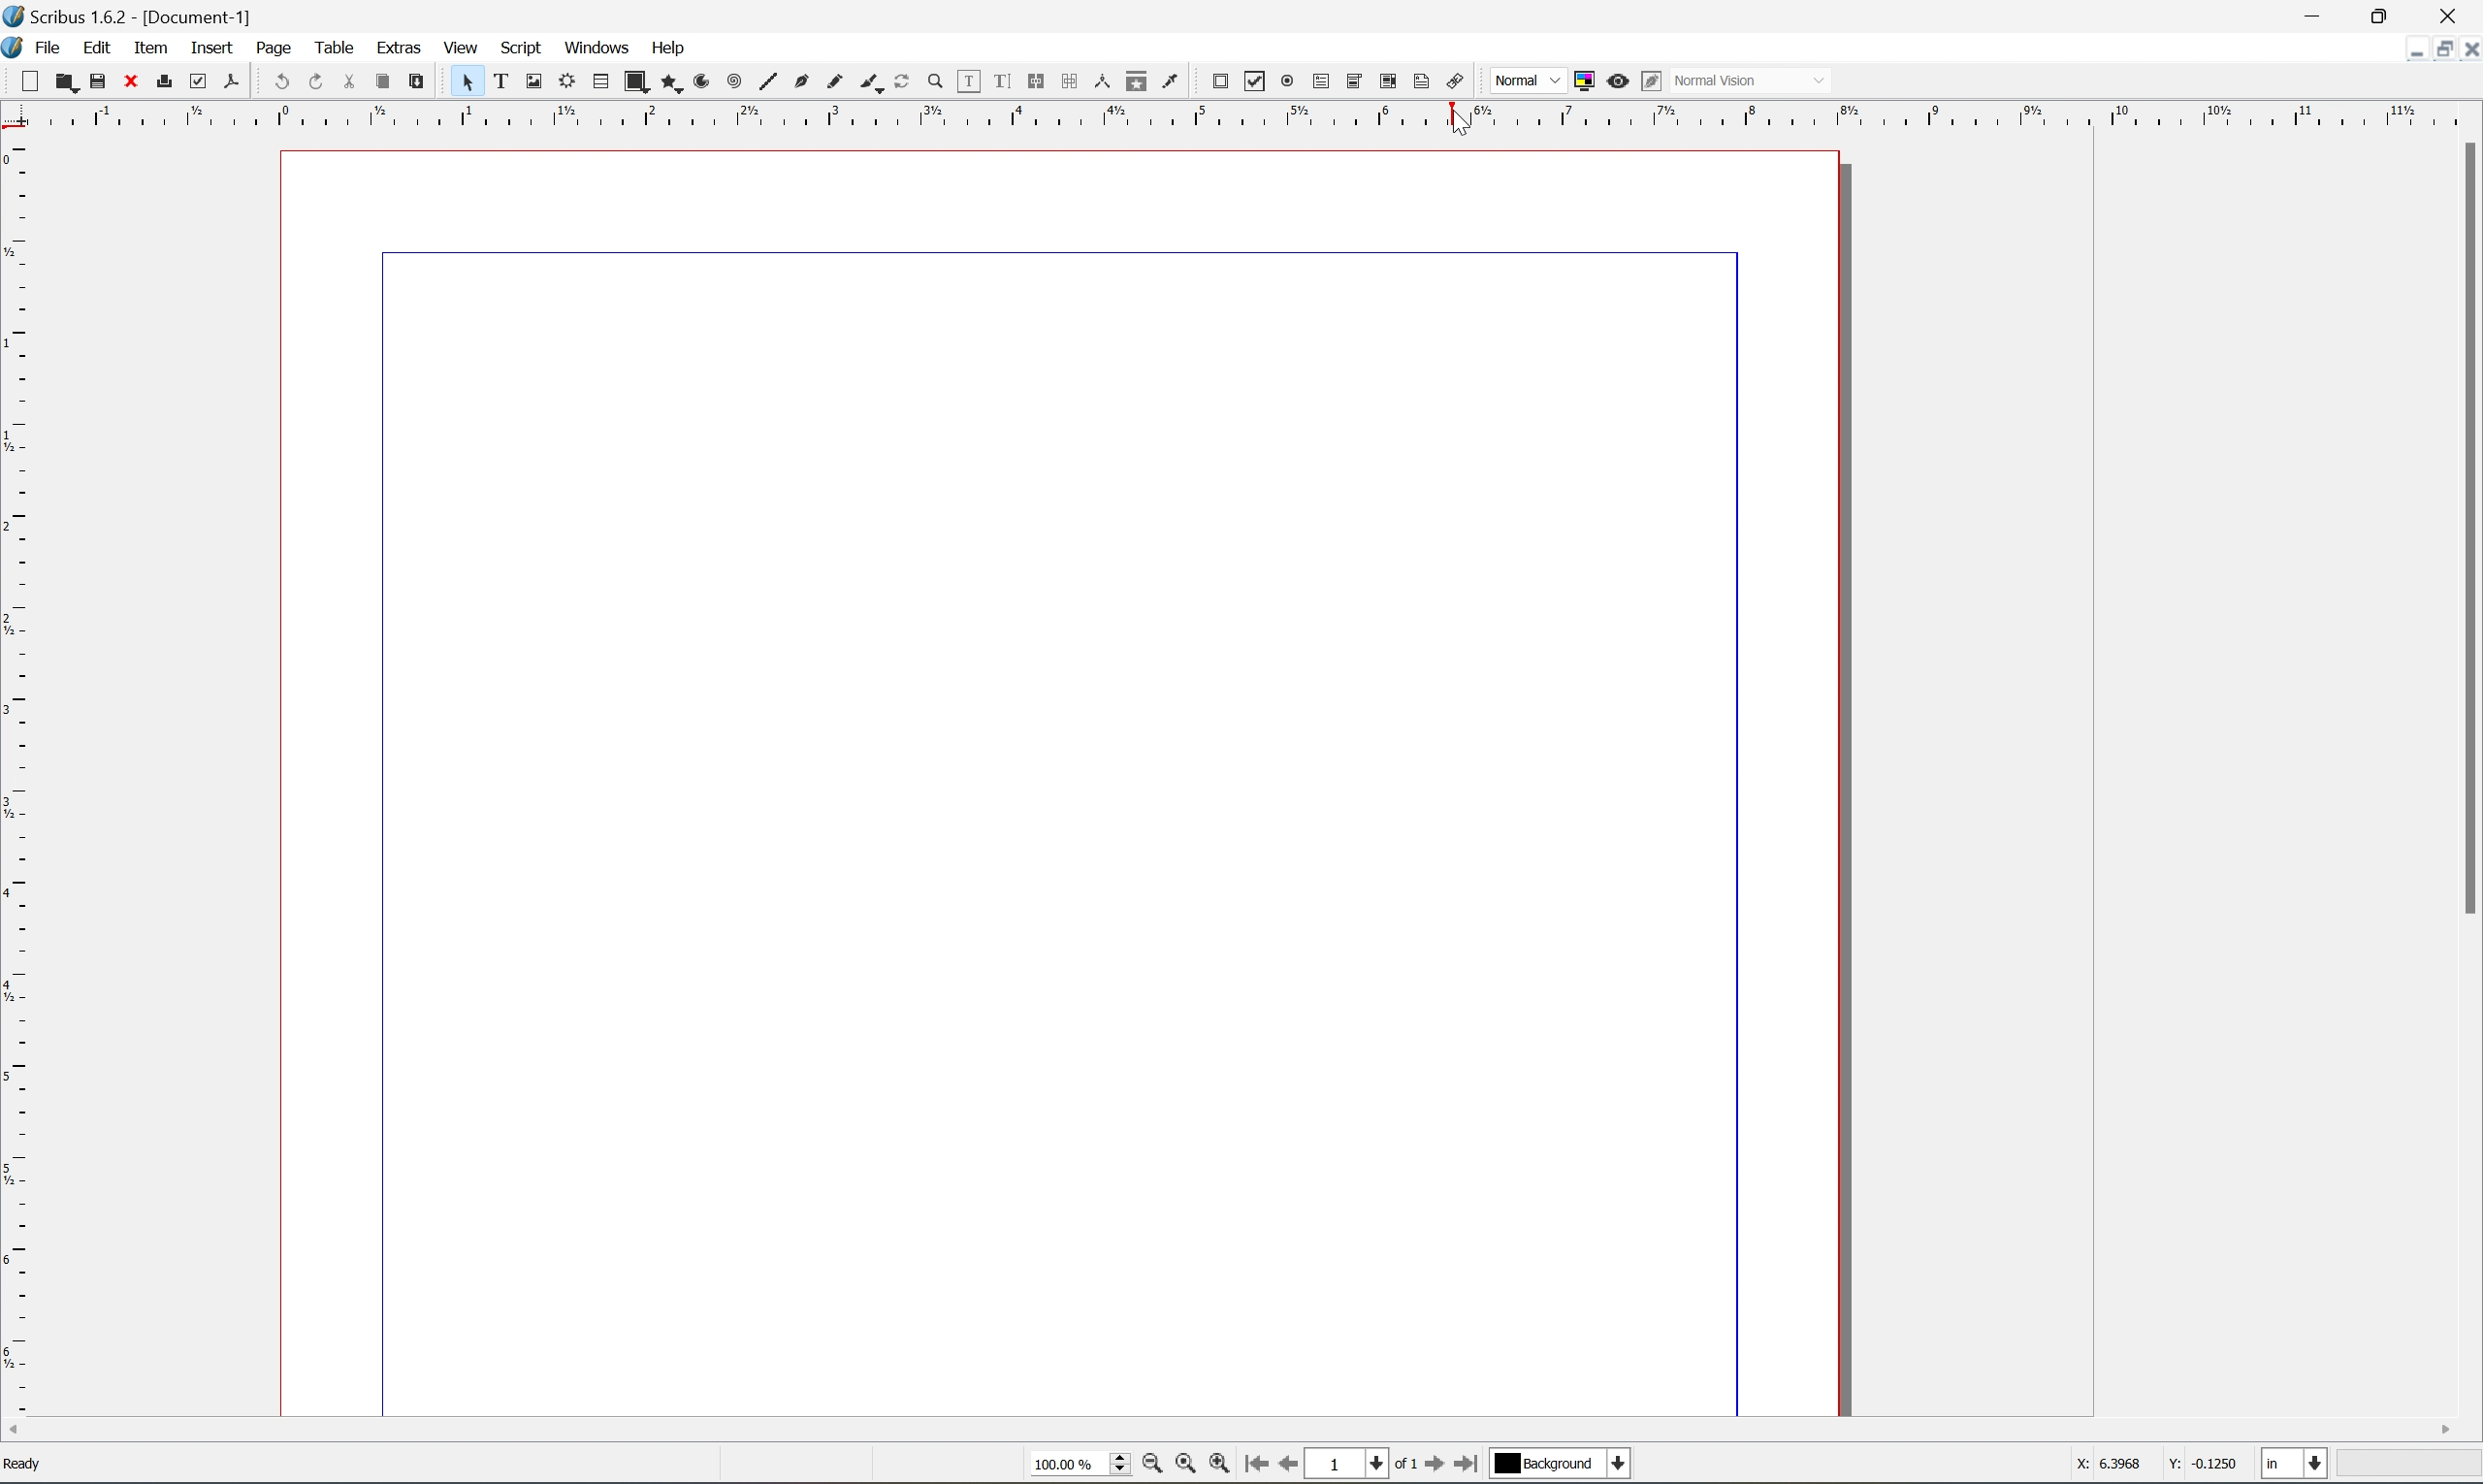  I want to click on Background, so click(1560, 1465).